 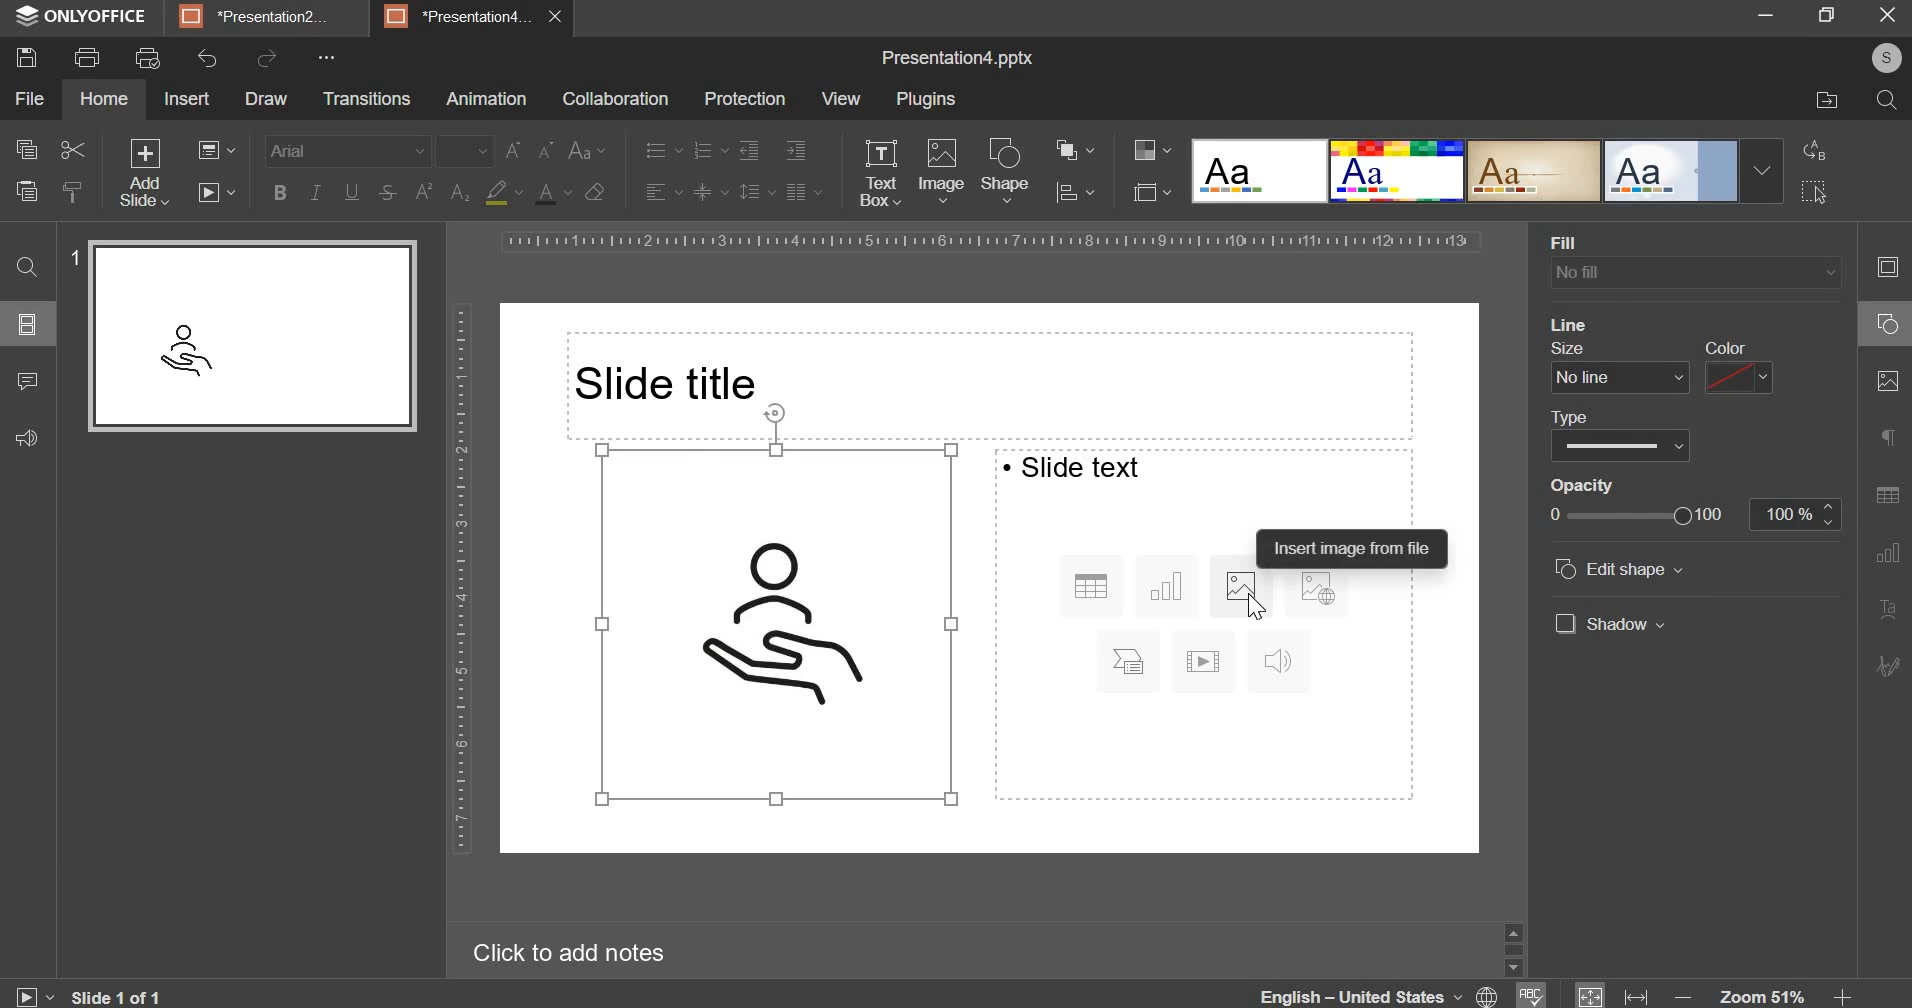 What do you see at coordinates (530, 149) in the screenshot?
I see `change font size` at bounding box center [530, 149].